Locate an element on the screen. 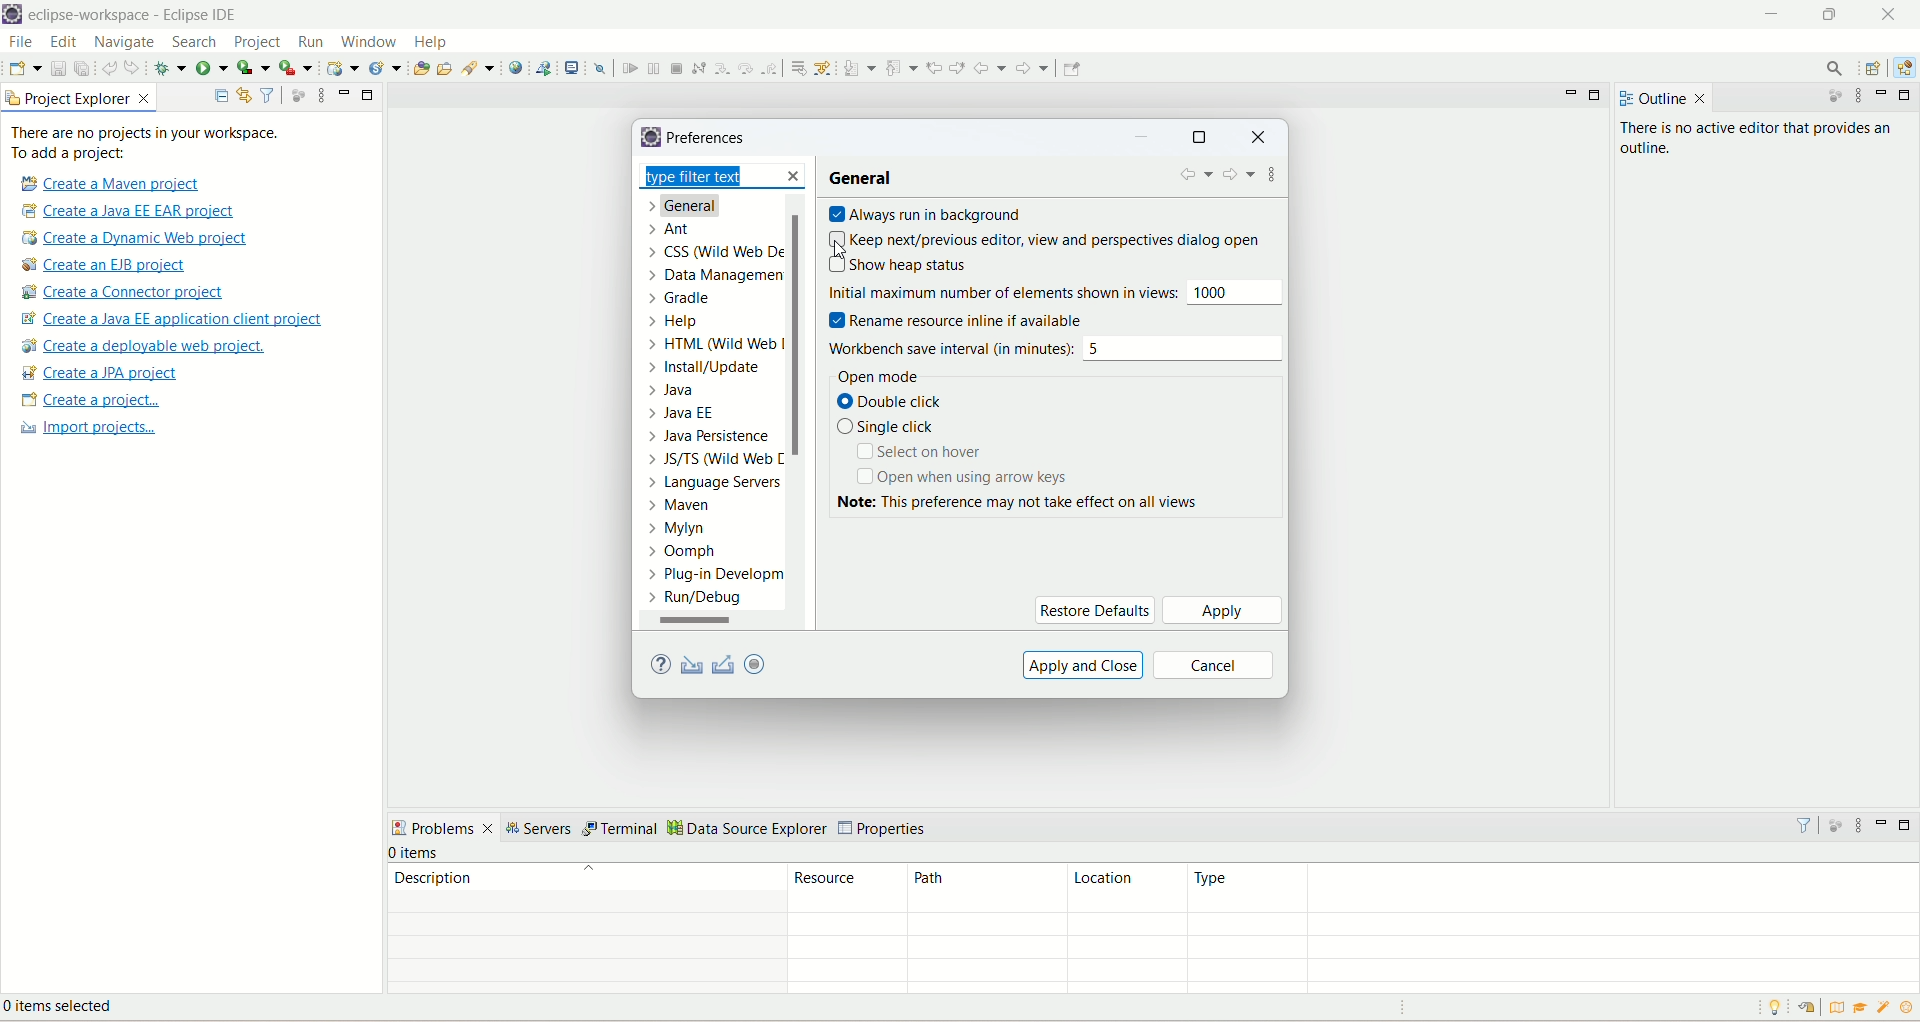 The width and height of the screenshot is (1920, 1022). new is located at coordinates (24, 68).